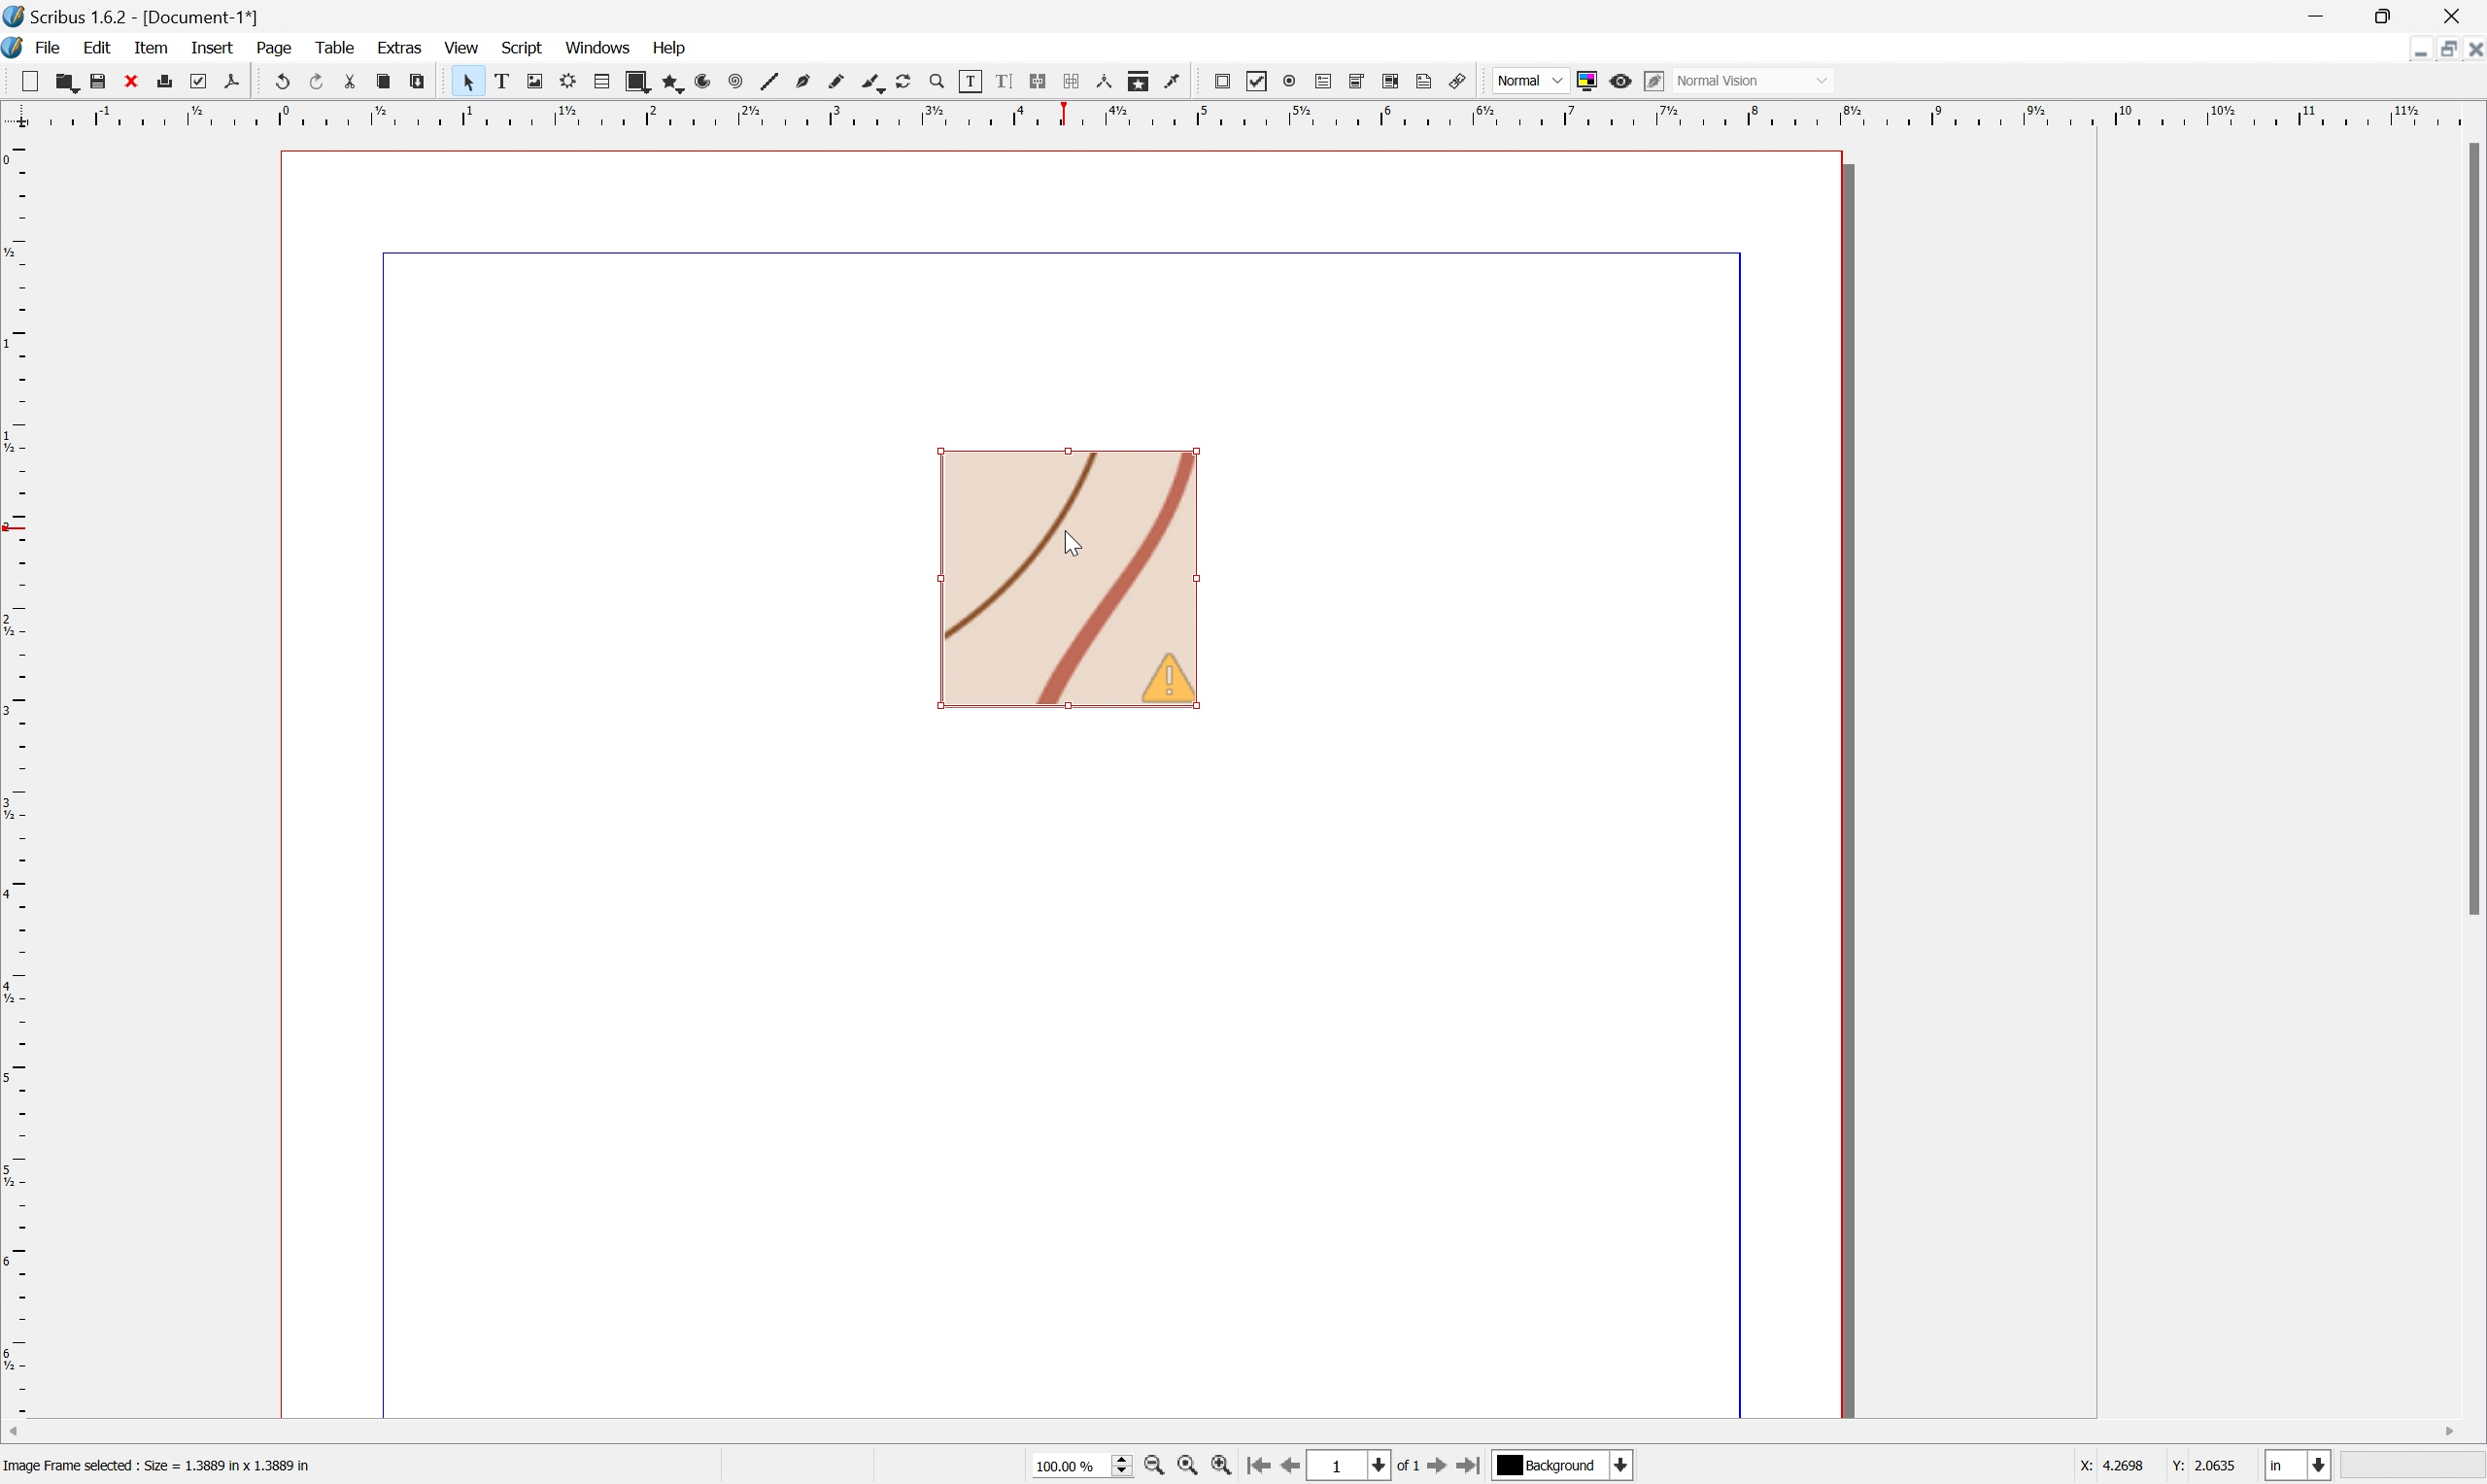 Image resolution: width=2487 pixels, height=1484 pixels. What do you see at coordinates (809, 83) in the screenshot?
I see `Bezier curve` at bounding box center [809, 83].